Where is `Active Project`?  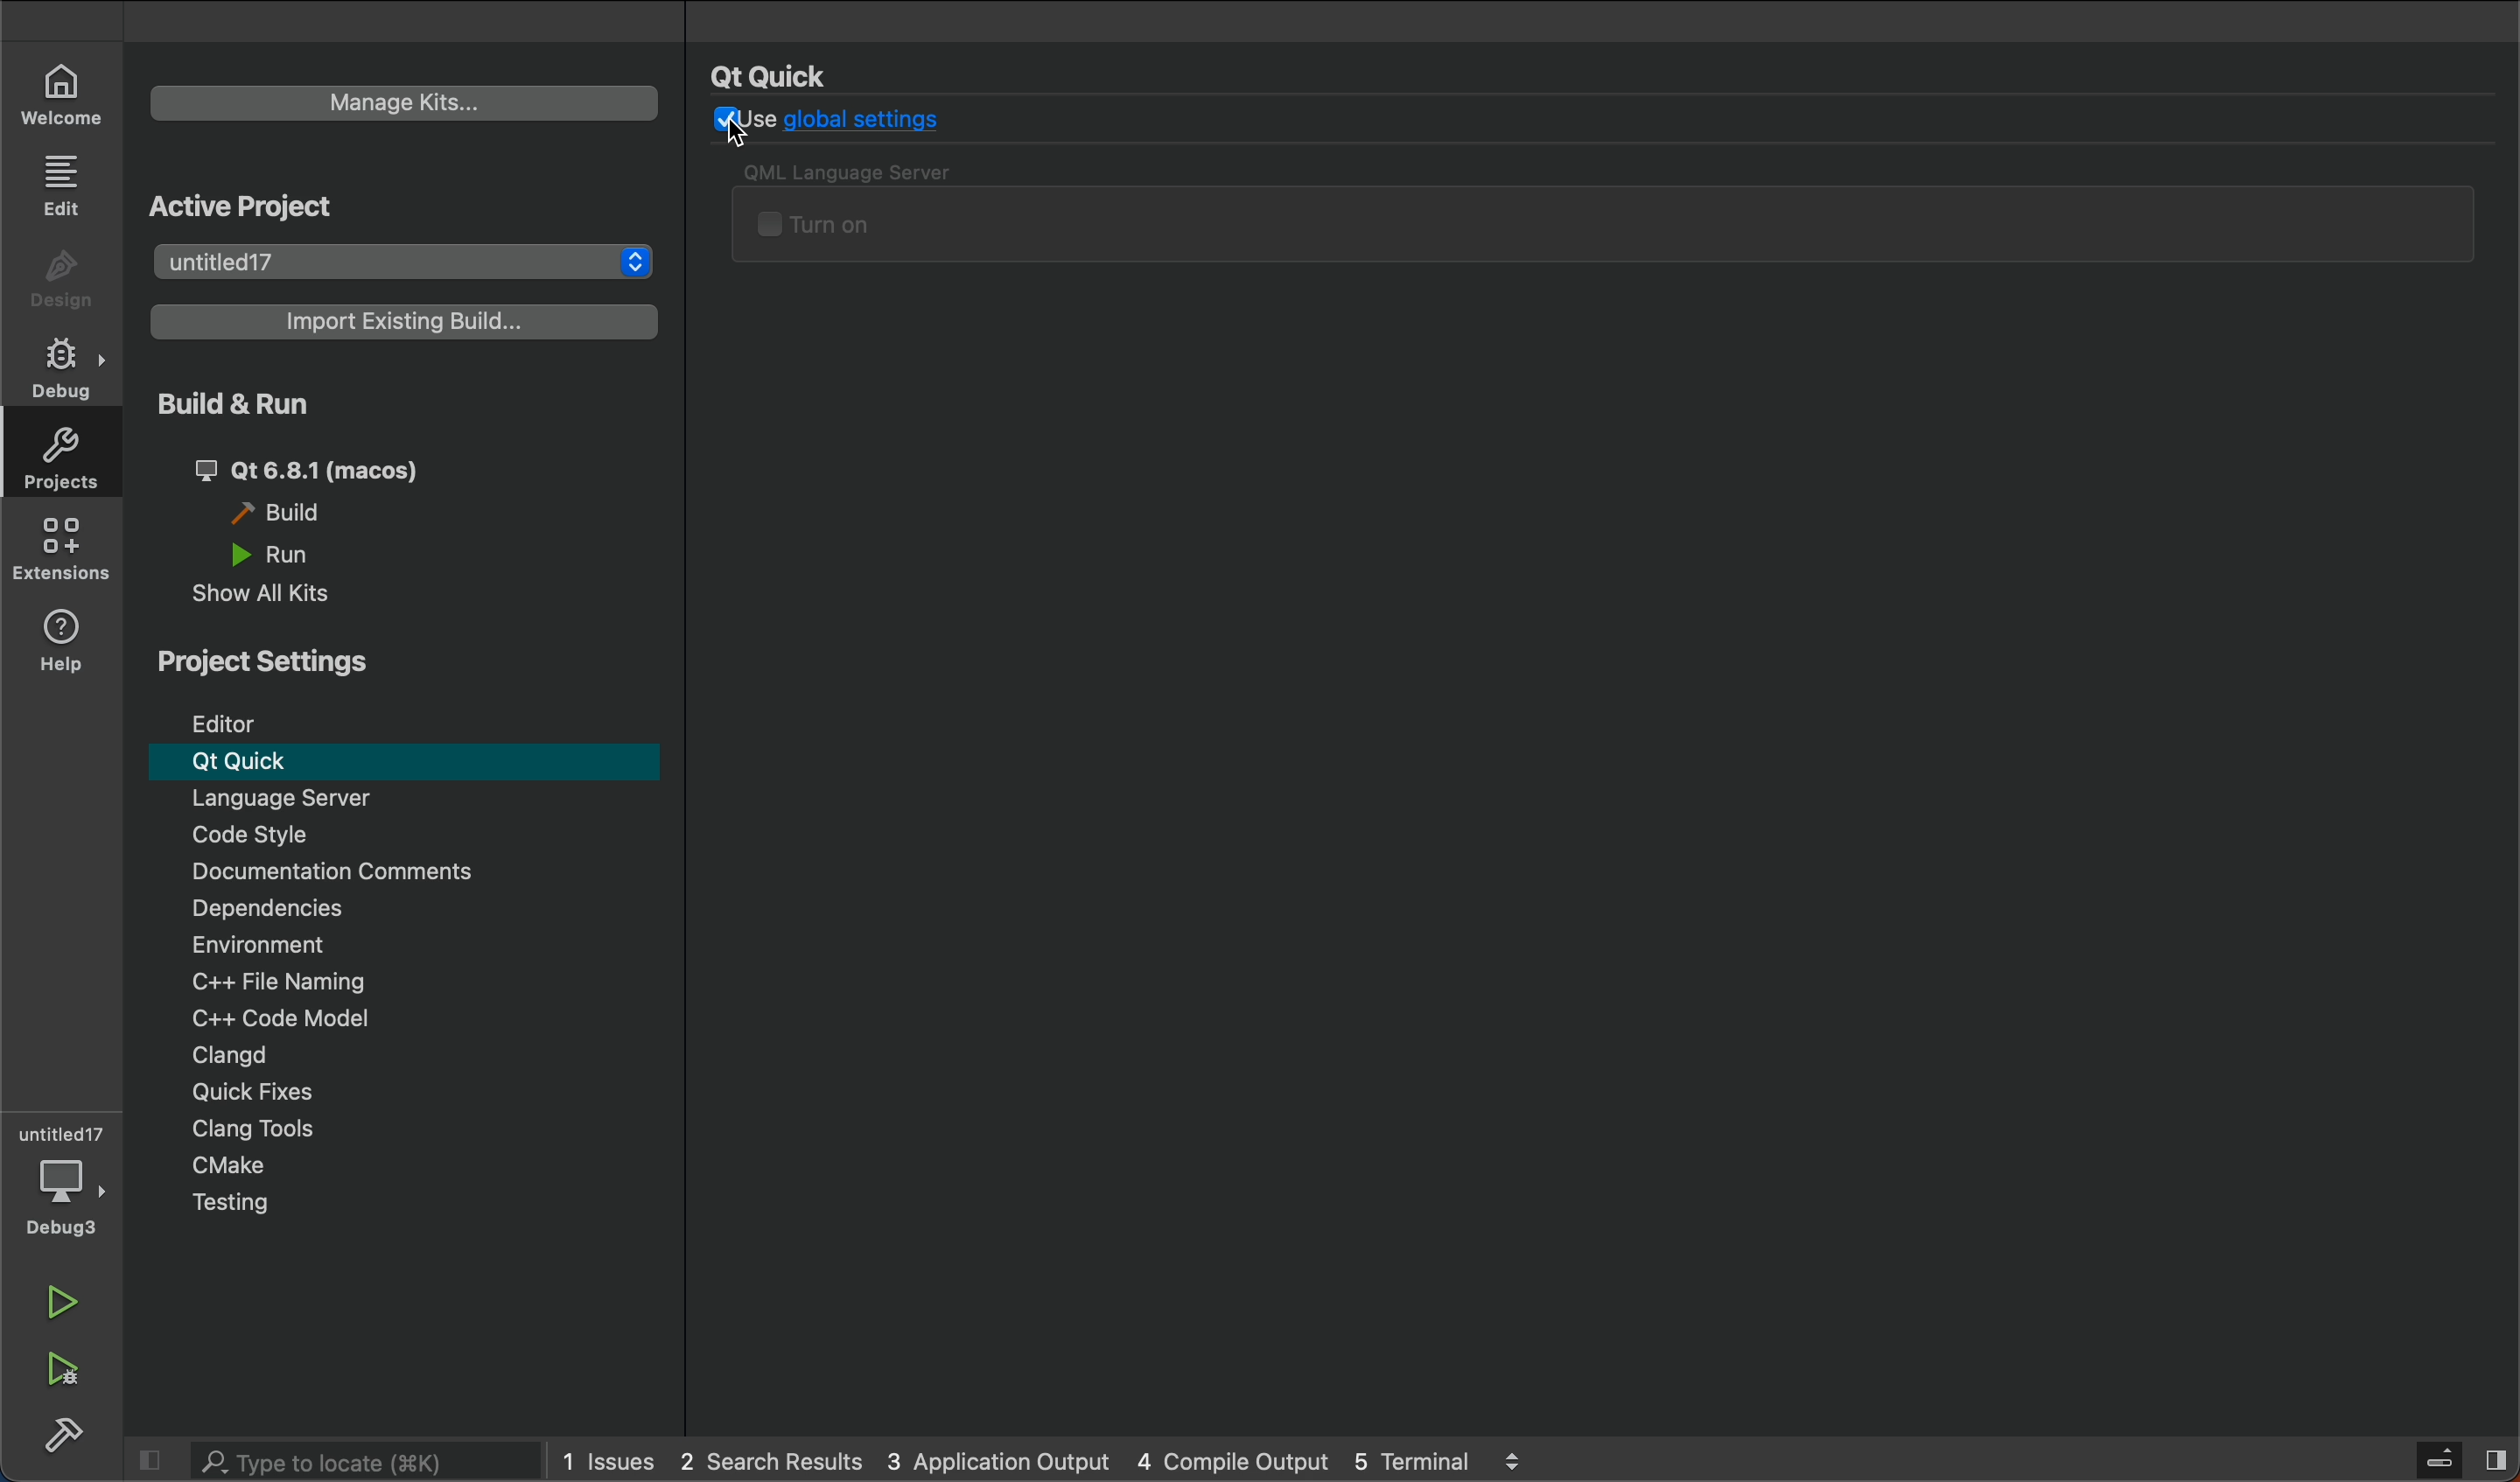 Active Project is located at coordinates (375, 198).